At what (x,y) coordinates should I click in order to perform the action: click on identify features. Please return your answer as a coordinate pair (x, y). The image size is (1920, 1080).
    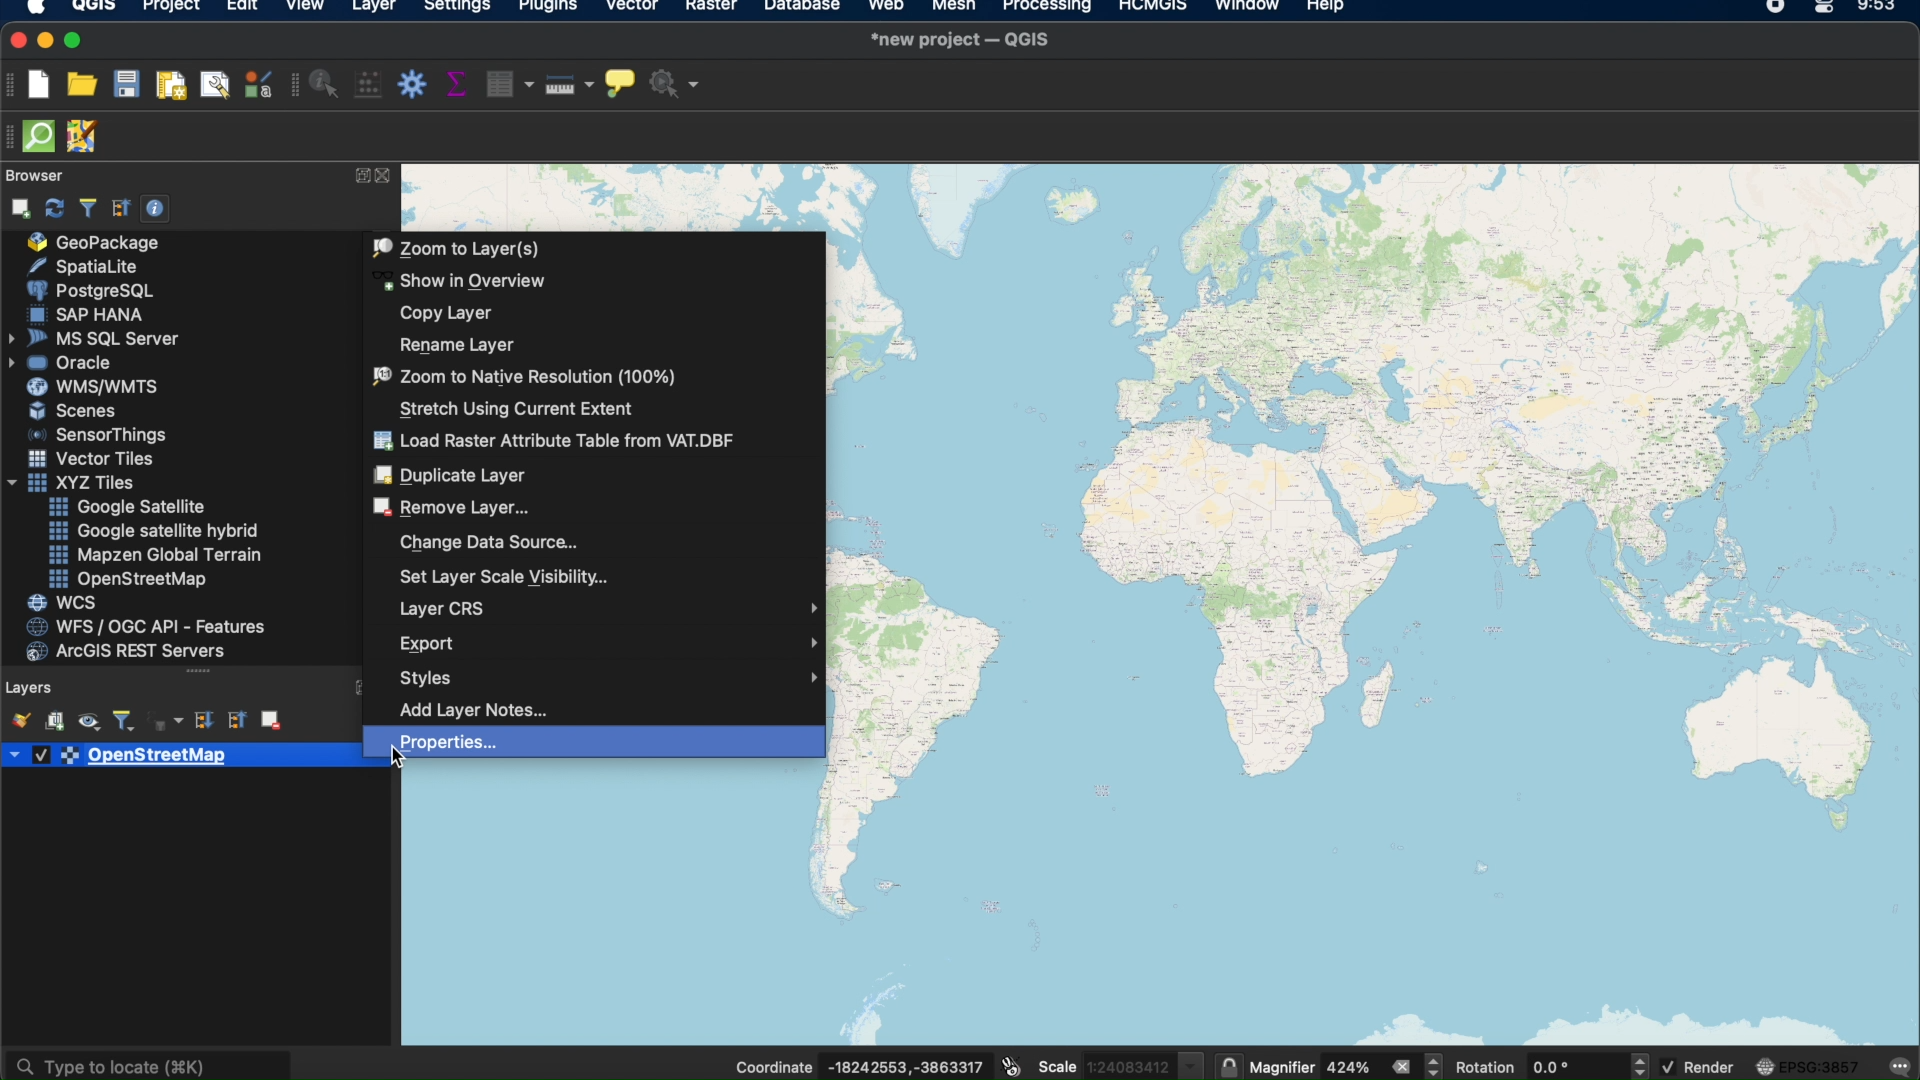
    Looking at the image, I should click on (327, 84).